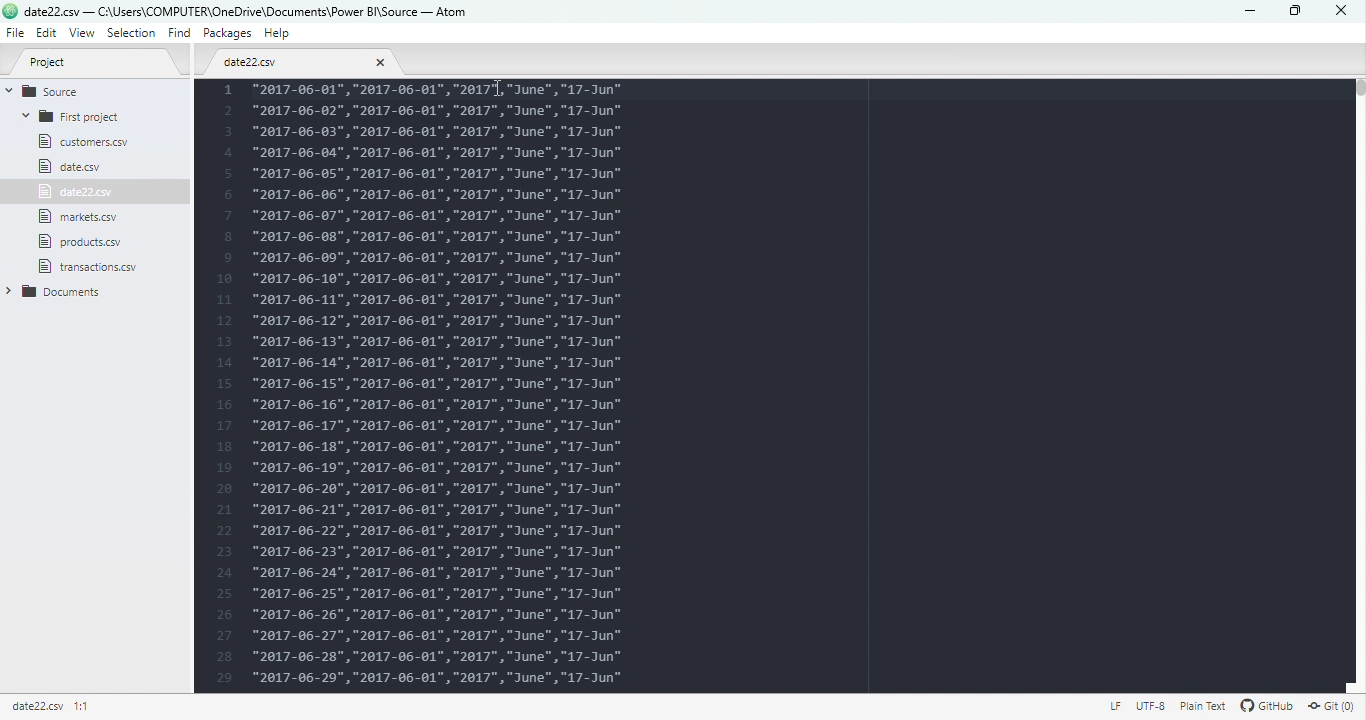  Describe the element at coordinates (47, 34) in the screenshot. I see `Edit` at that location.